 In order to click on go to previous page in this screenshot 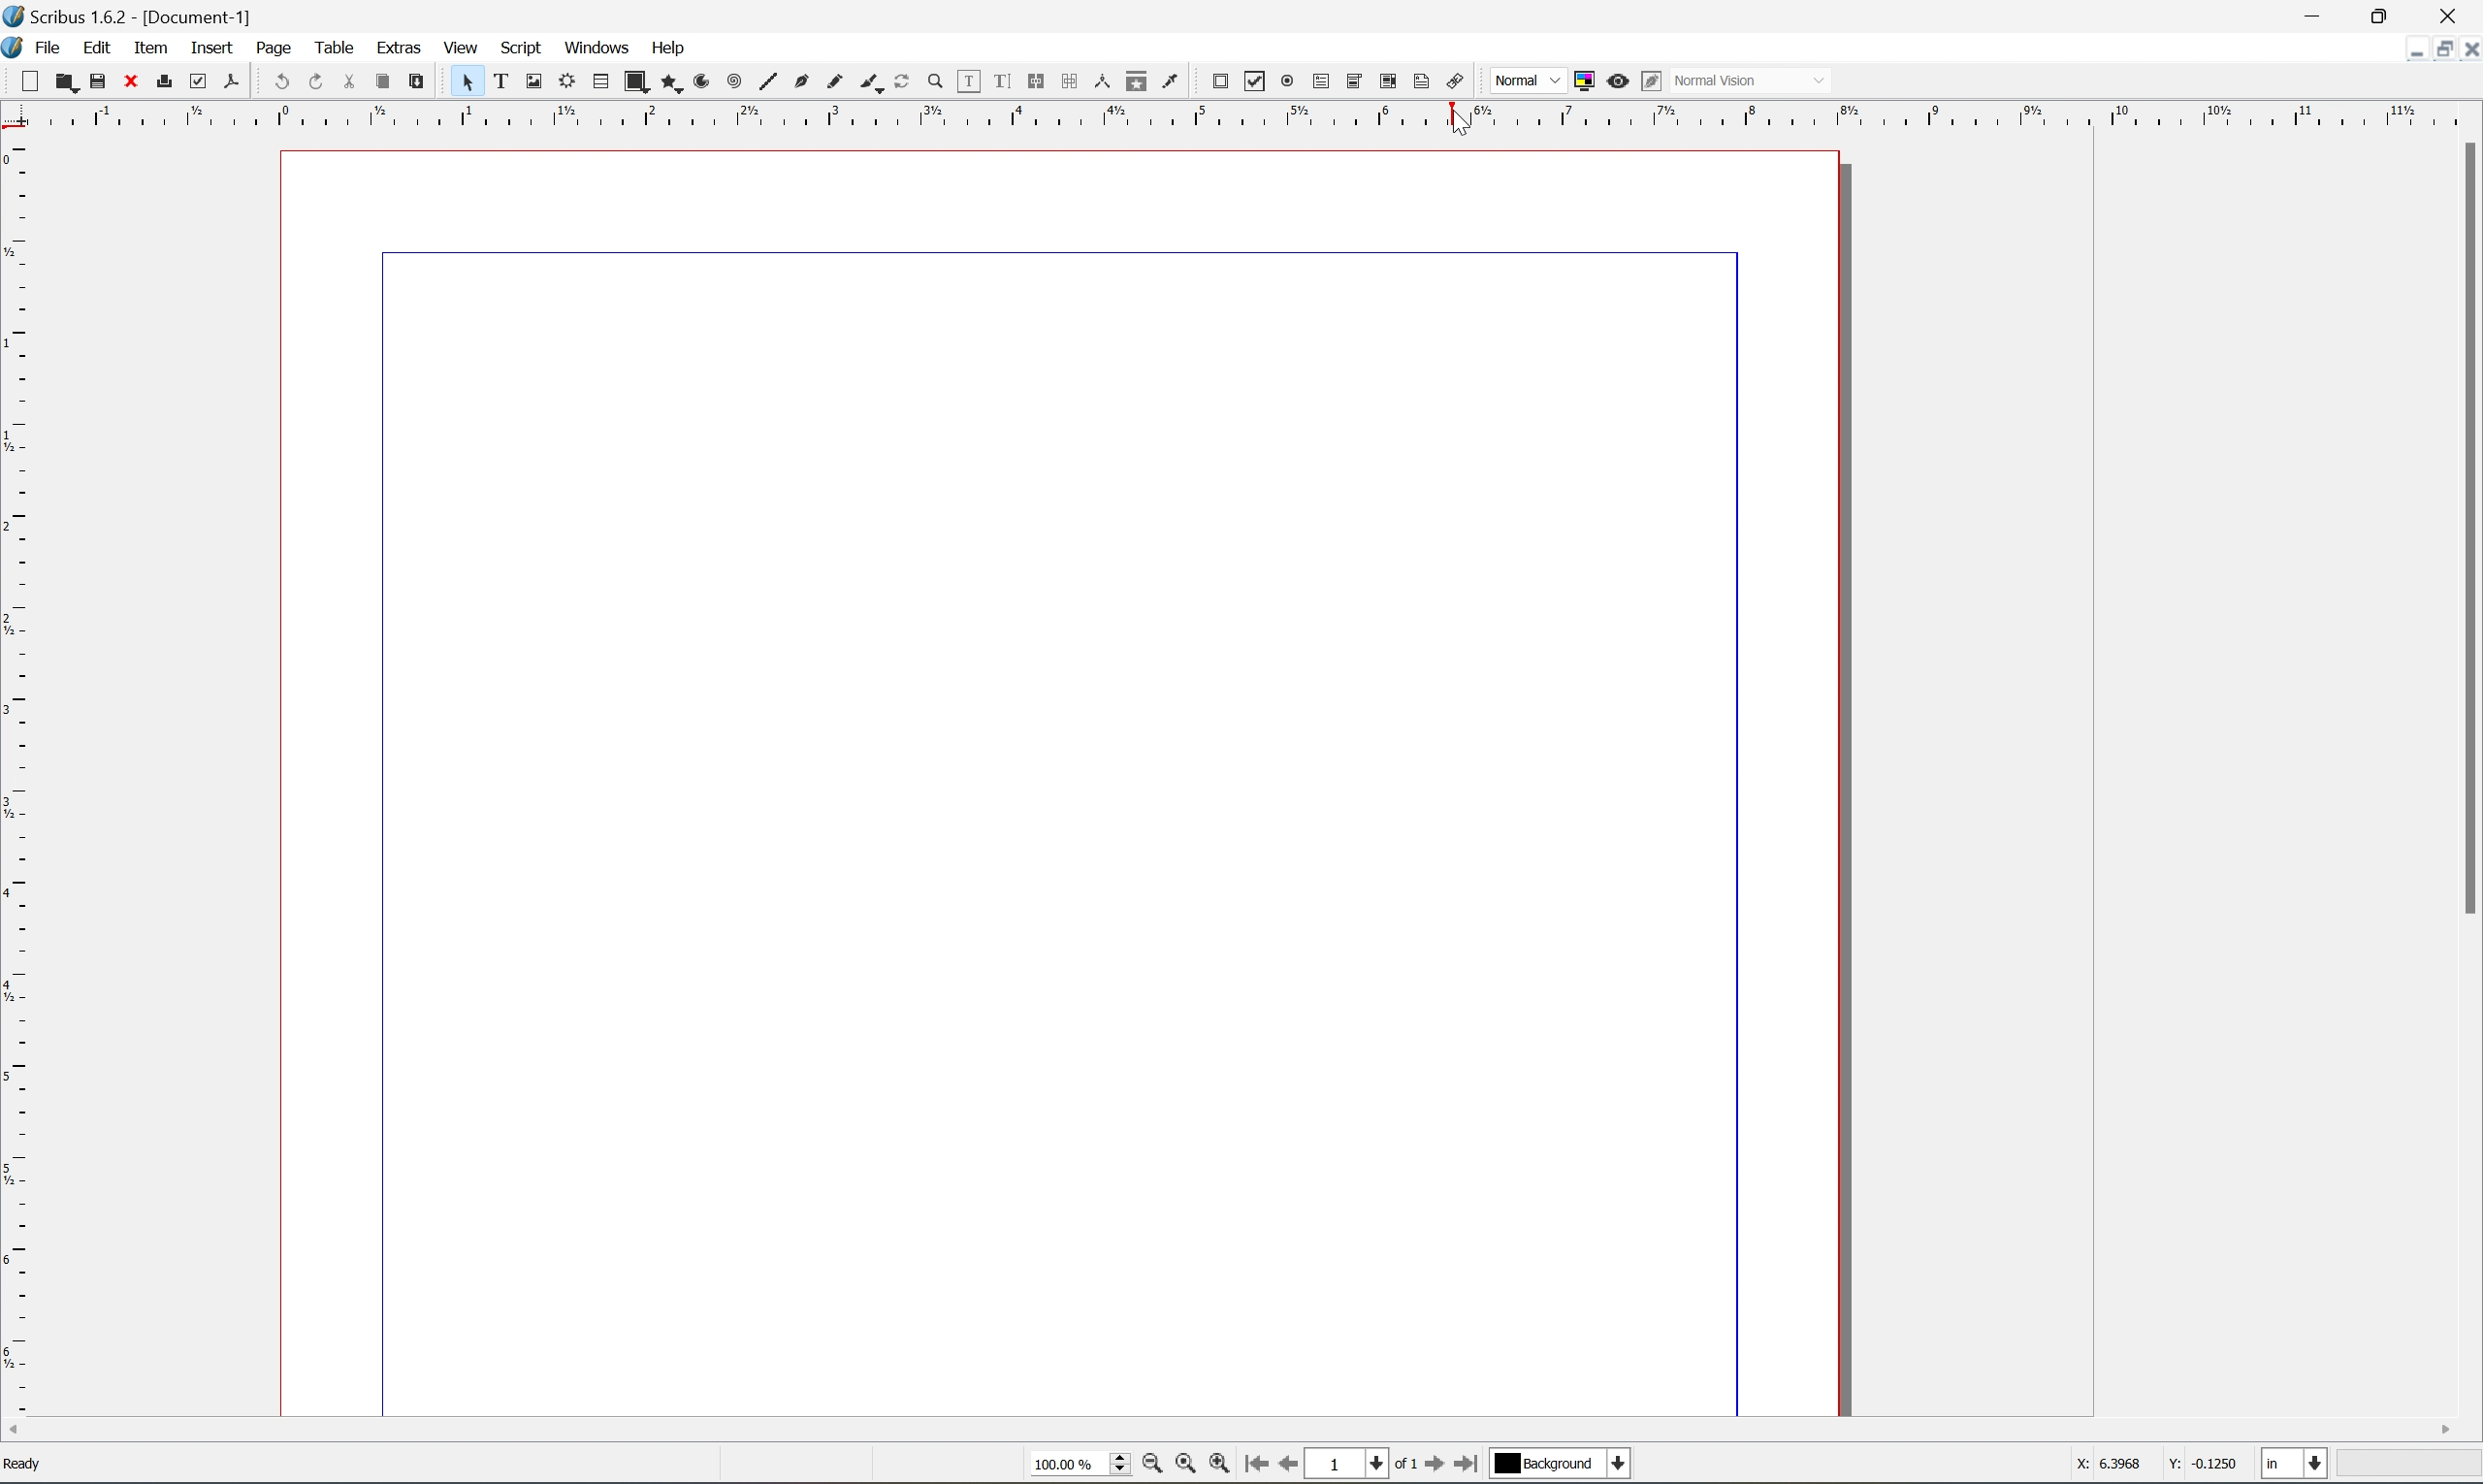, I will do `click(1284, 1467)`.